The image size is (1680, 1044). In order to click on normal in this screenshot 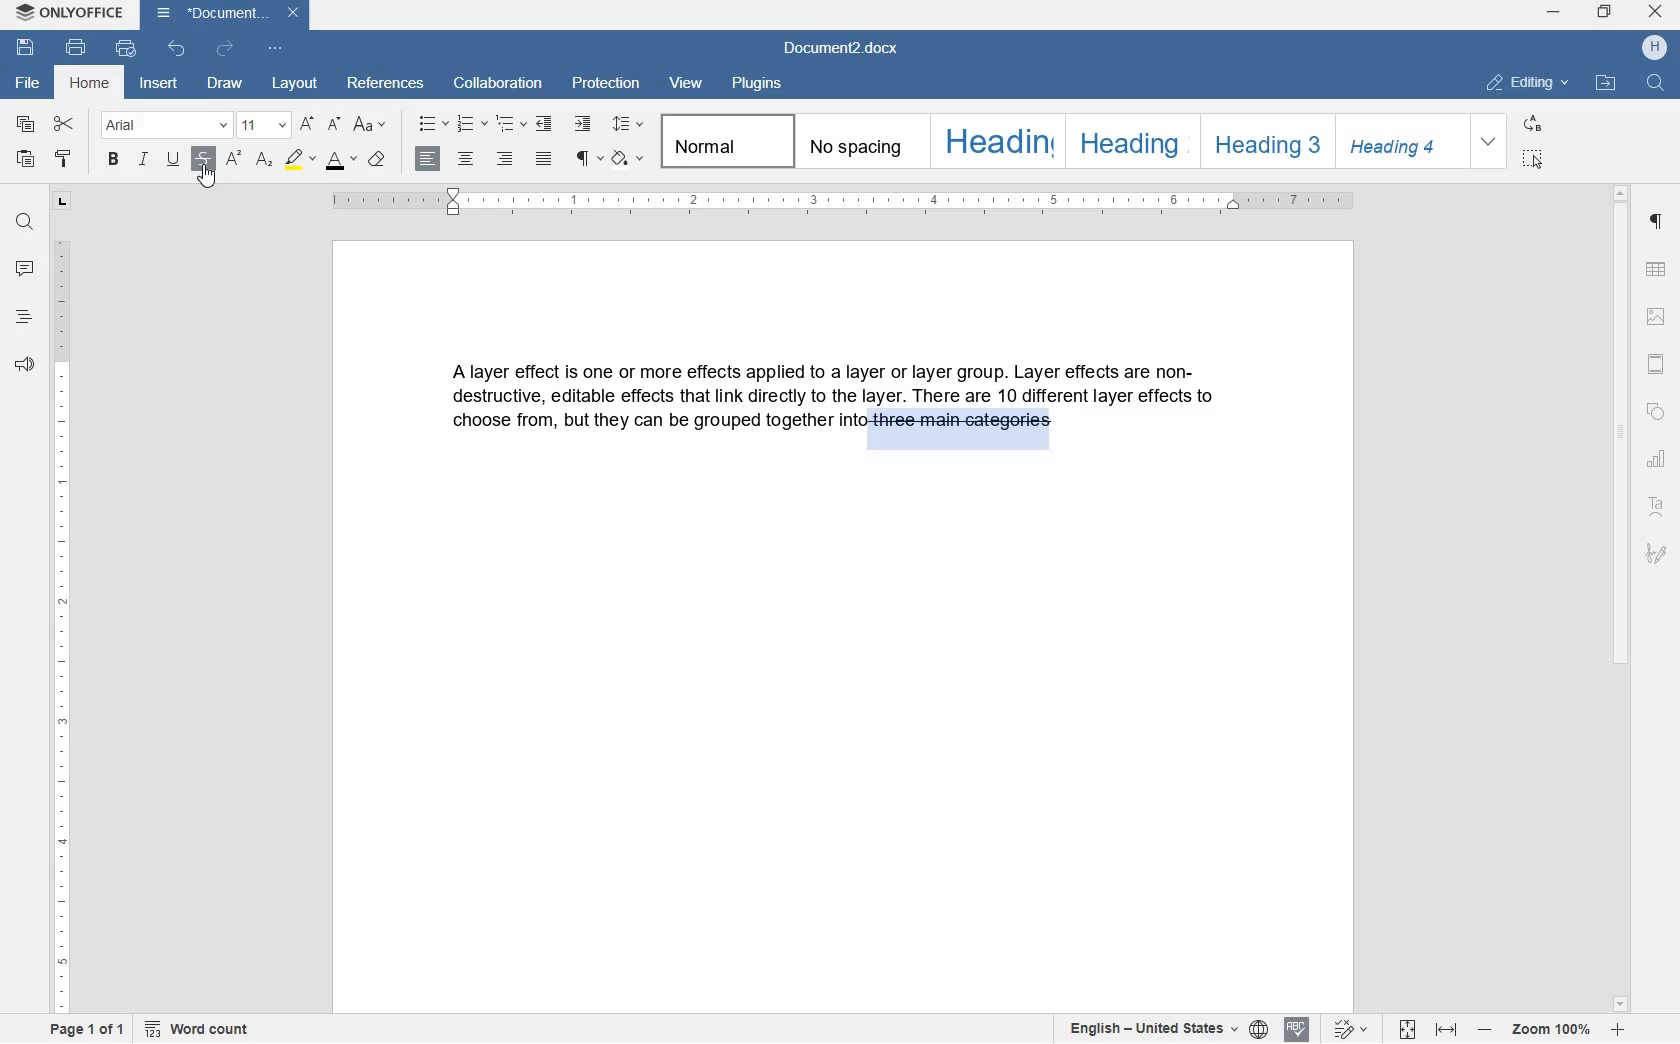, I will do `click(723, 141)`.